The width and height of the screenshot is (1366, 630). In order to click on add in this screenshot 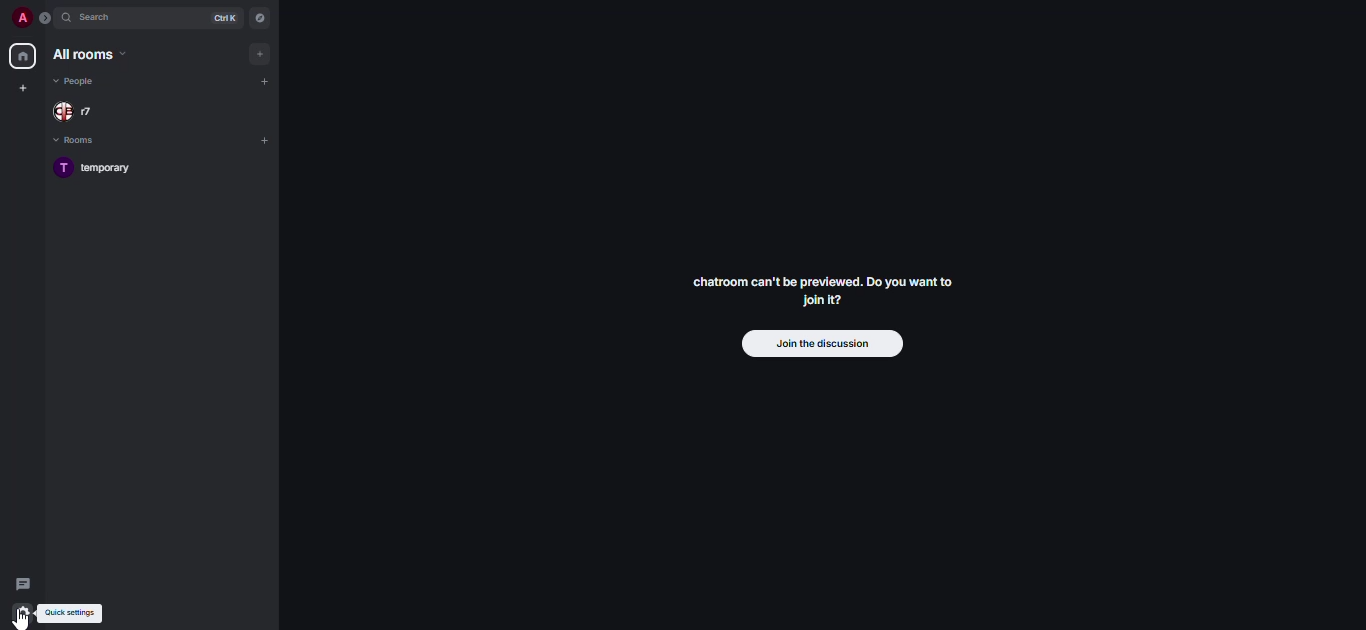, I will do `click(267, 139)`.